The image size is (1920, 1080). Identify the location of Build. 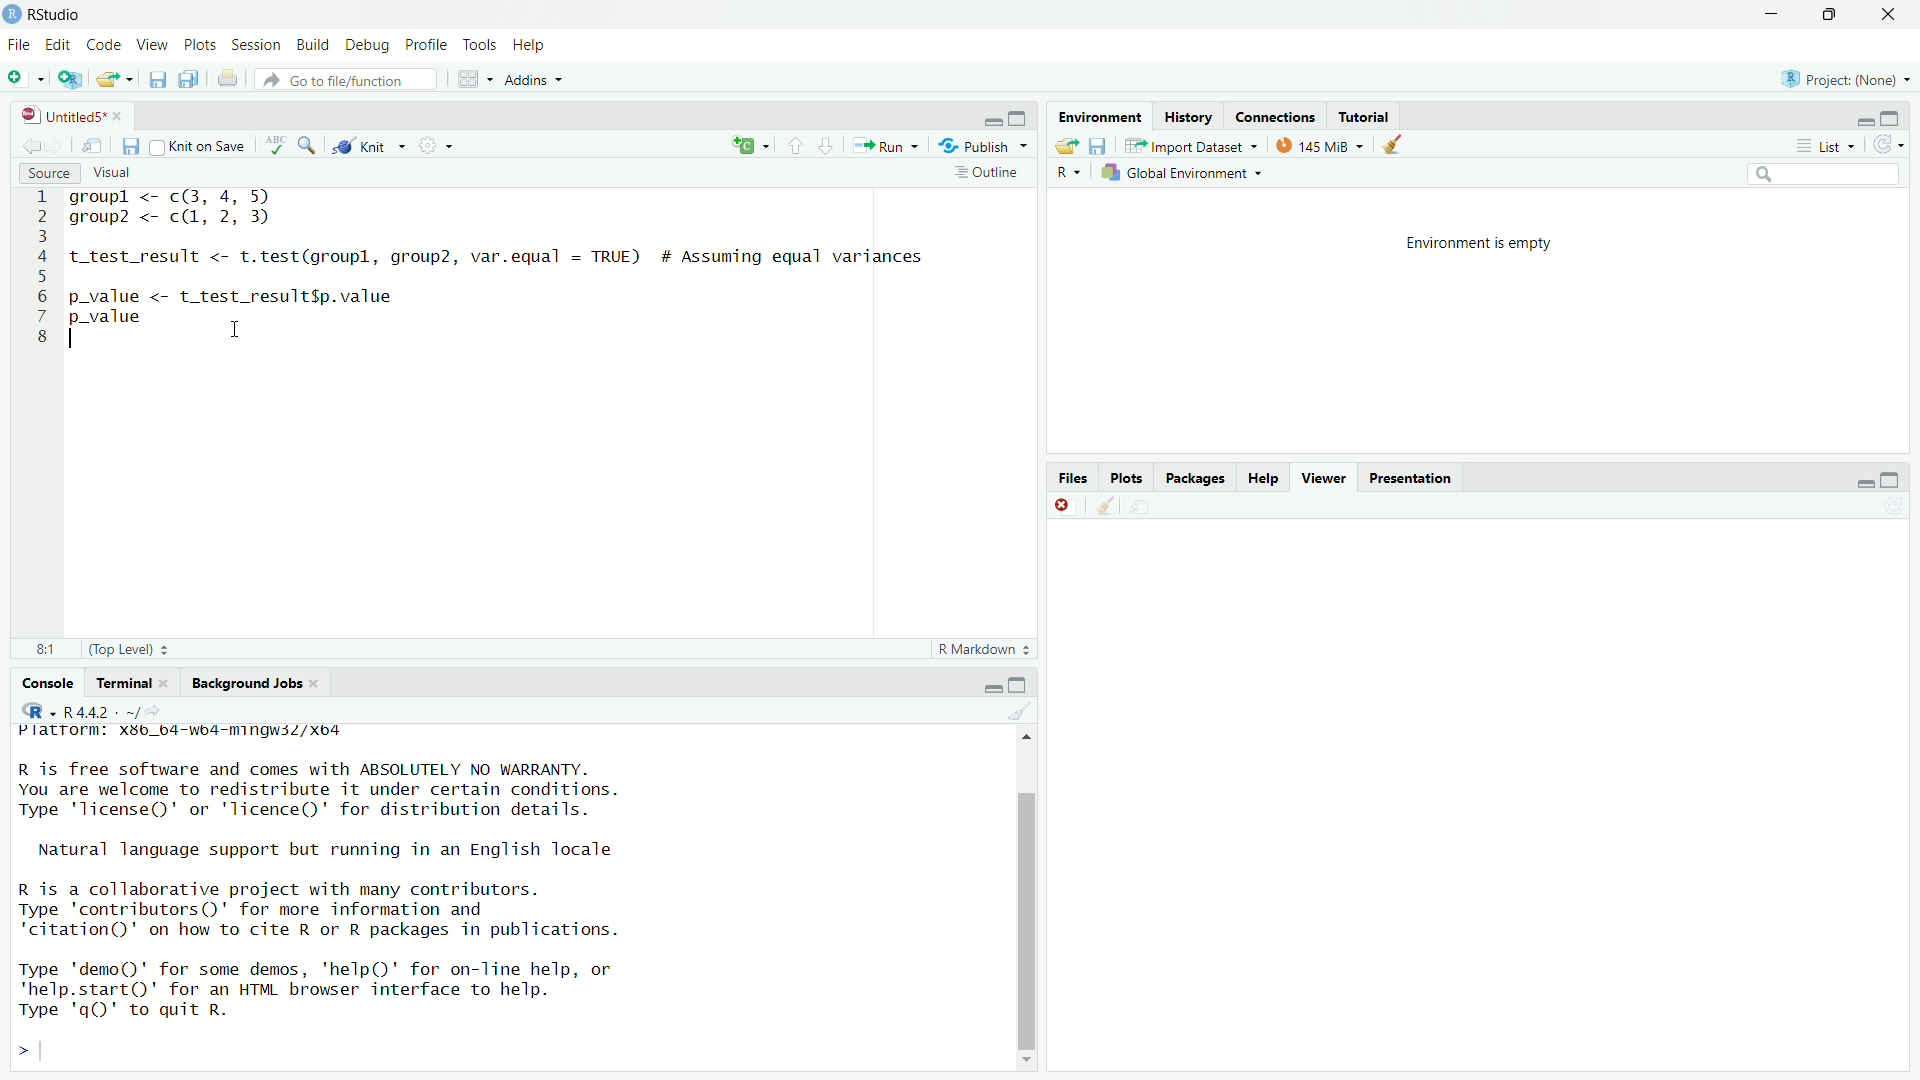
(314, 42).